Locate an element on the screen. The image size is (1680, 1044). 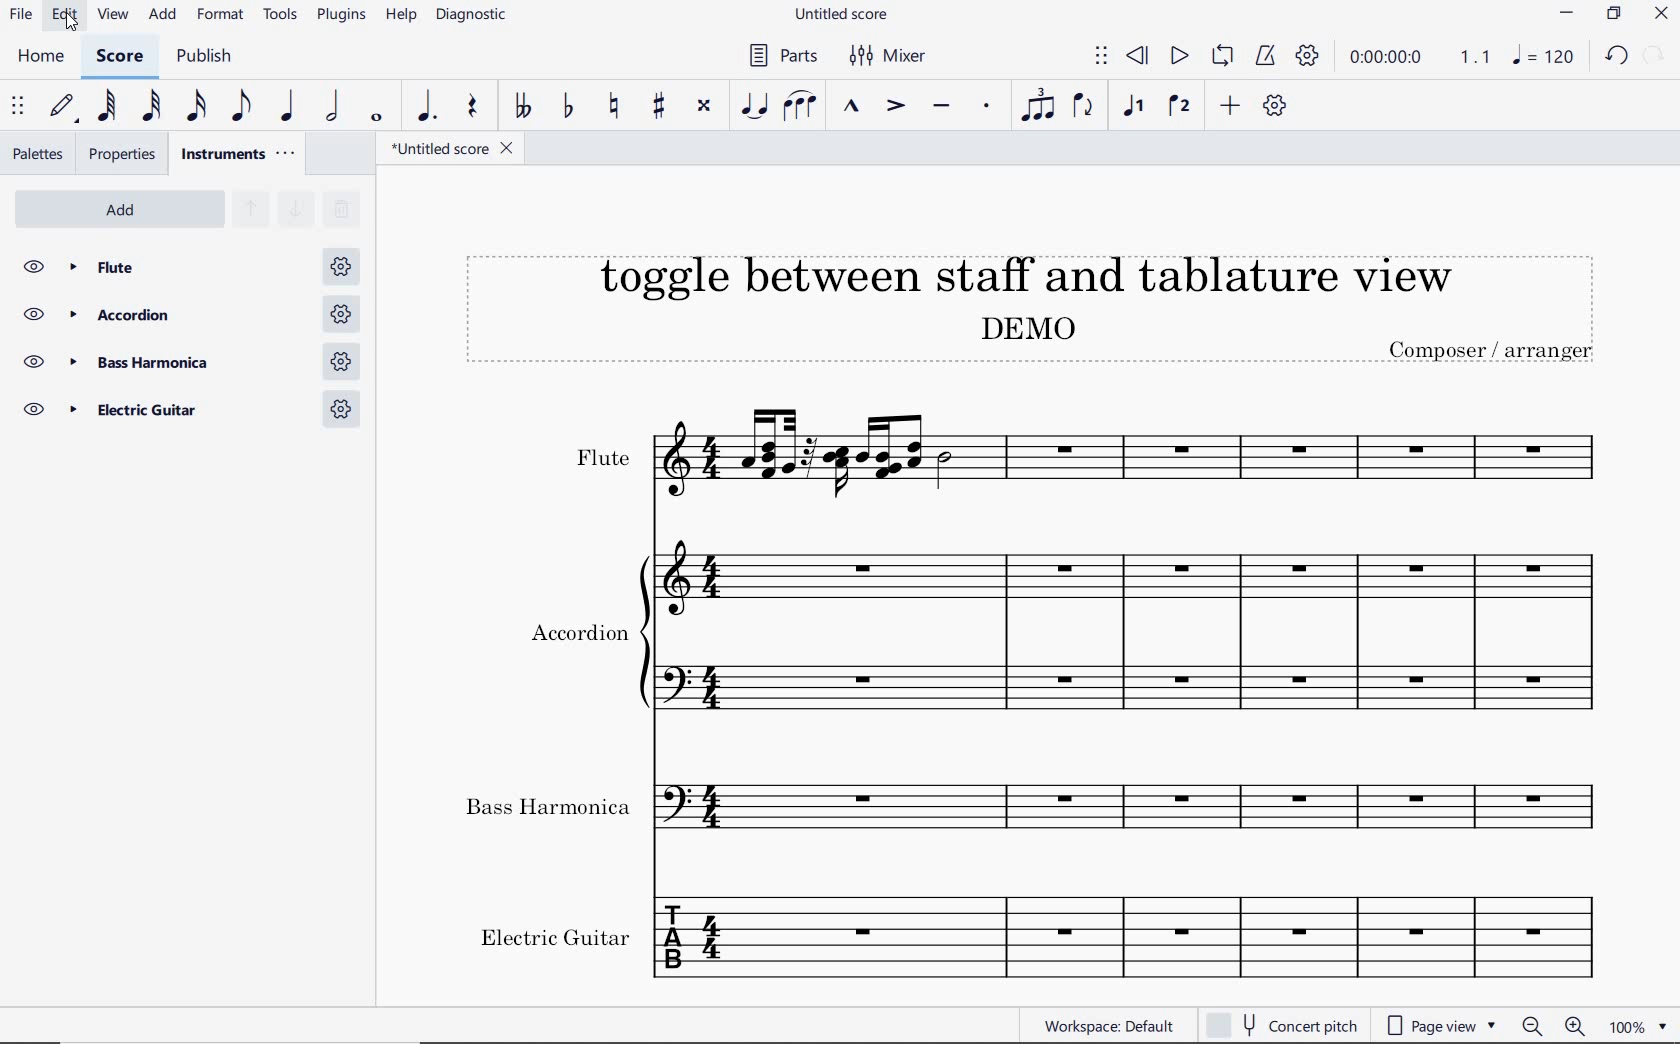
half note is located at coordinates (335, 107).